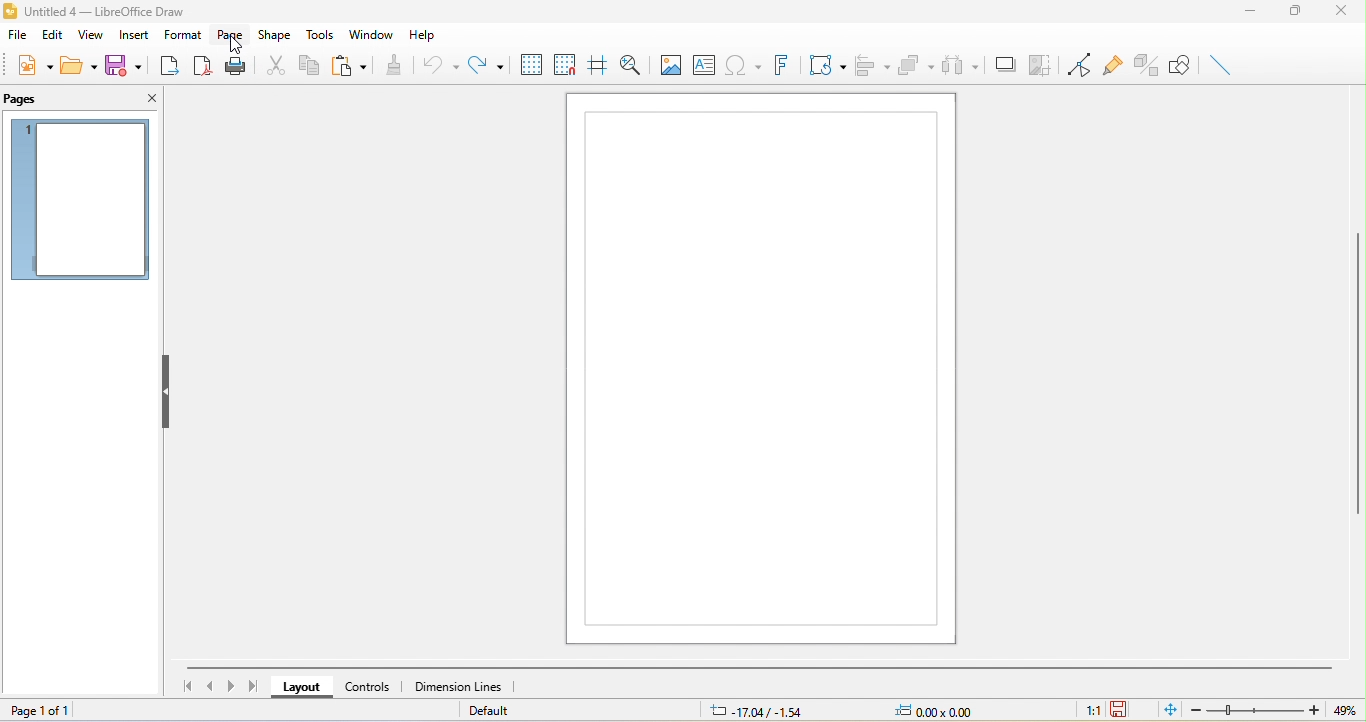  Describe the element at coordinates (238, 48) in the screenshot. I see `cursor movement` at that location.